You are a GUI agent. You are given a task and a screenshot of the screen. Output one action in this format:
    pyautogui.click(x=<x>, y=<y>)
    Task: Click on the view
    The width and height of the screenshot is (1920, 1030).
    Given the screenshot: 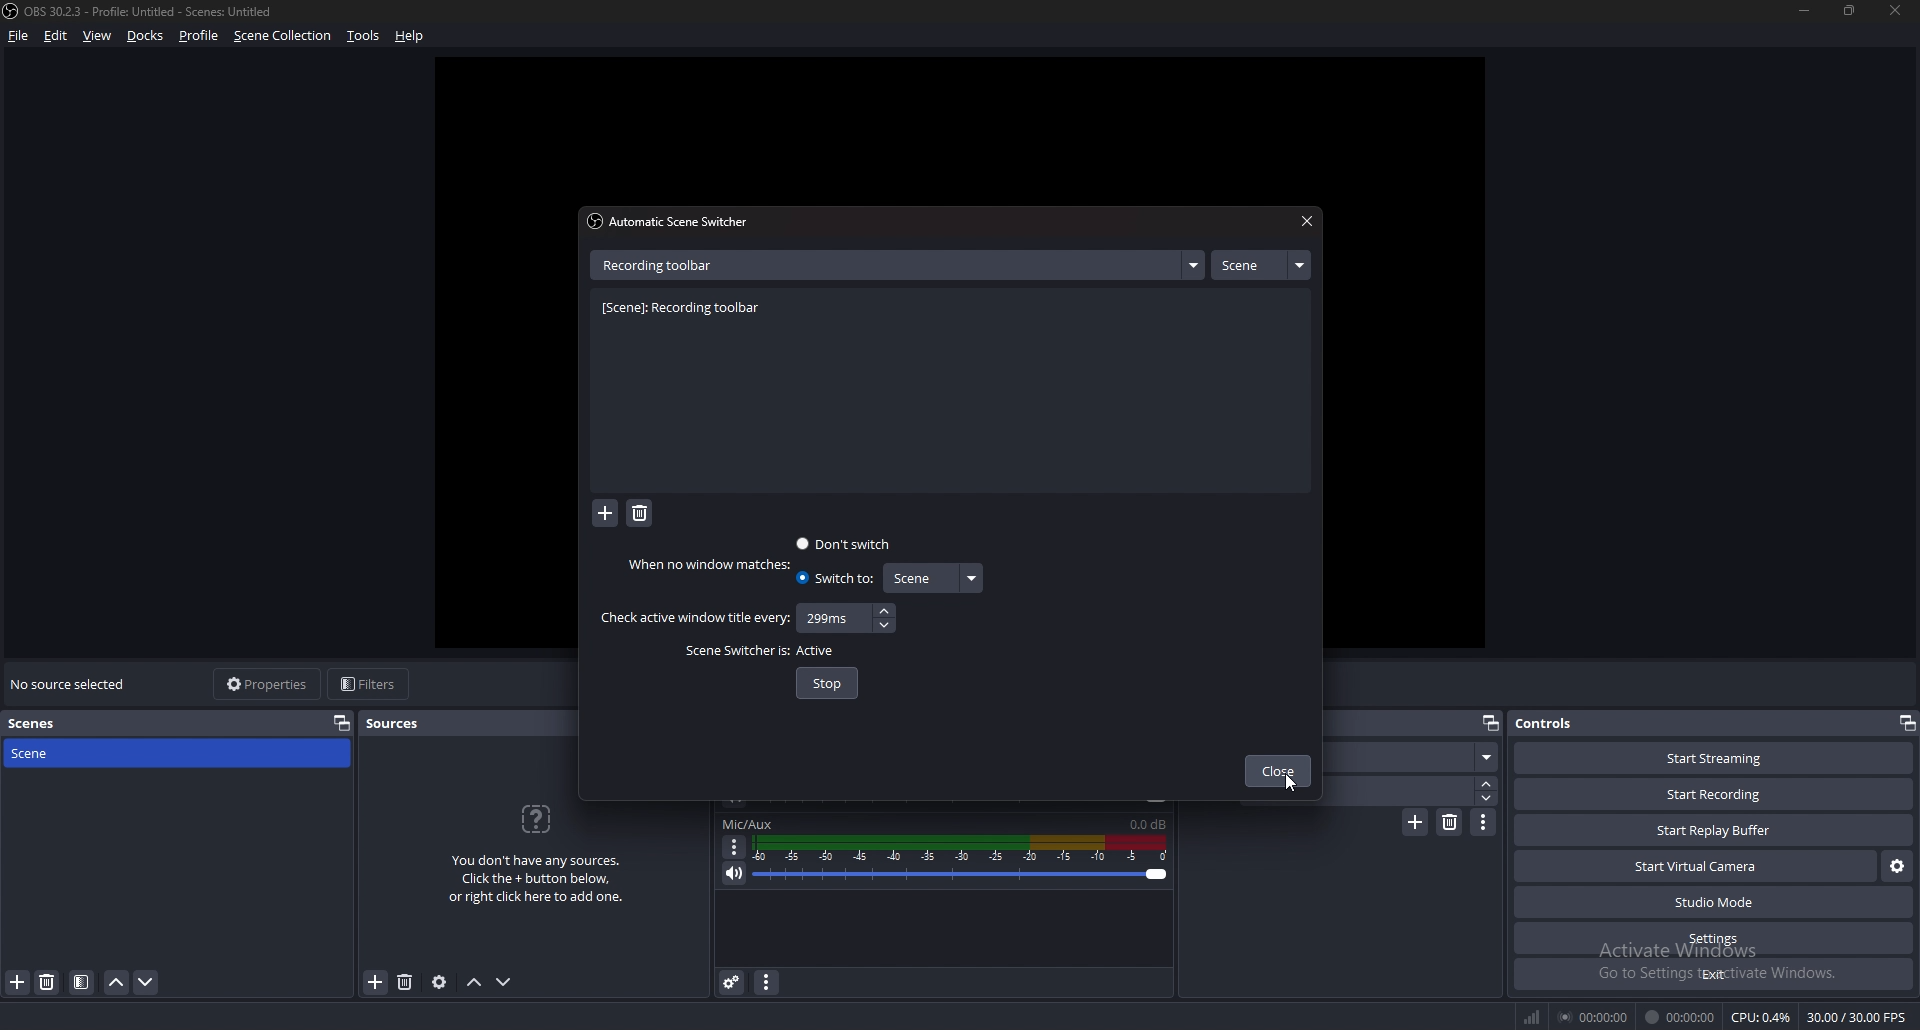 What is the action you would take?
    pyautogui.click(x=98, y=36)
    